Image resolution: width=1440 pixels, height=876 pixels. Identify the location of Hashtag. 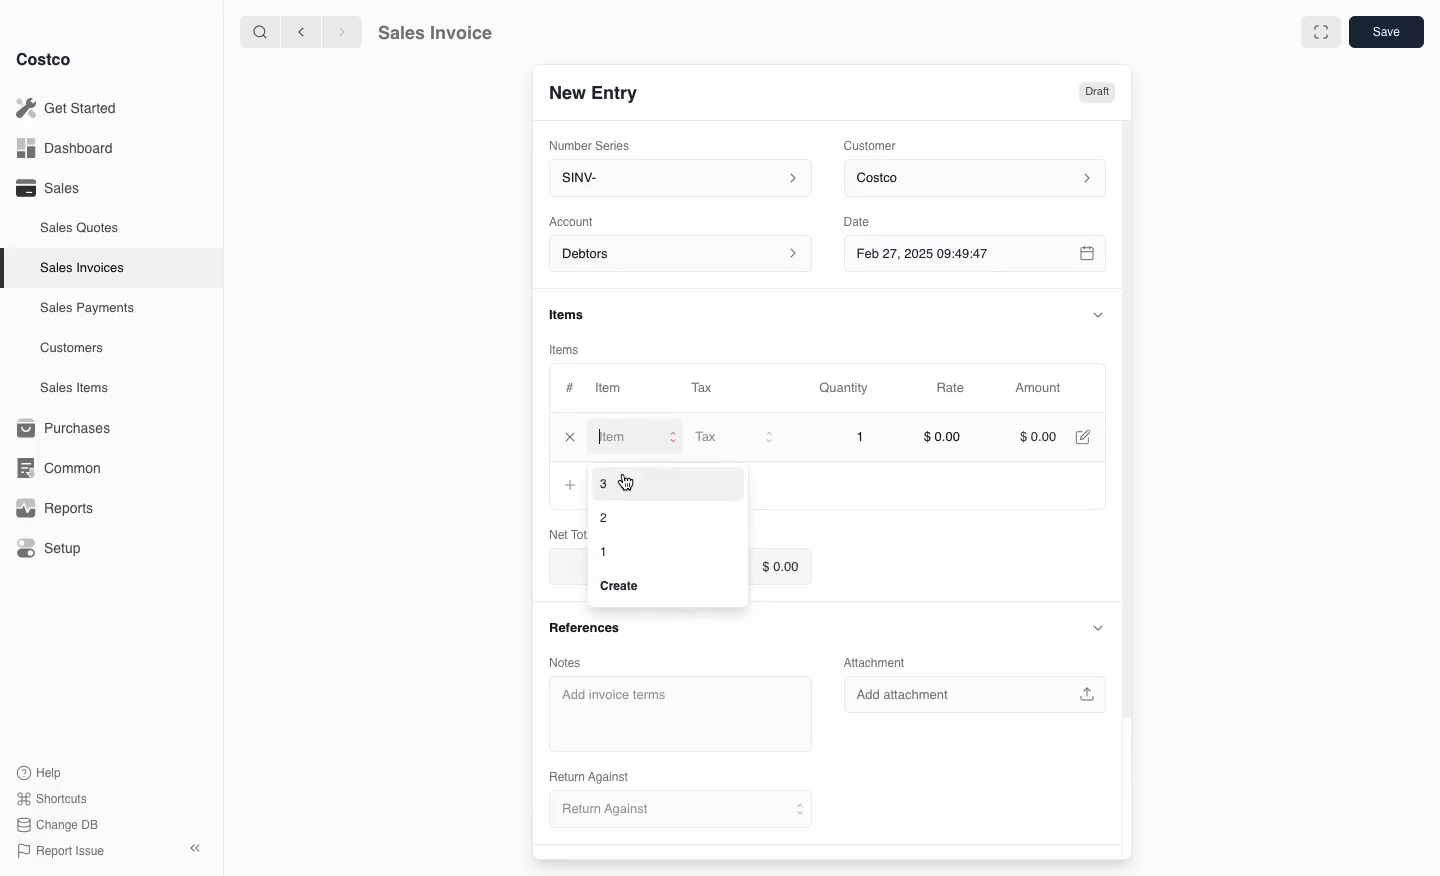
(569, 388).